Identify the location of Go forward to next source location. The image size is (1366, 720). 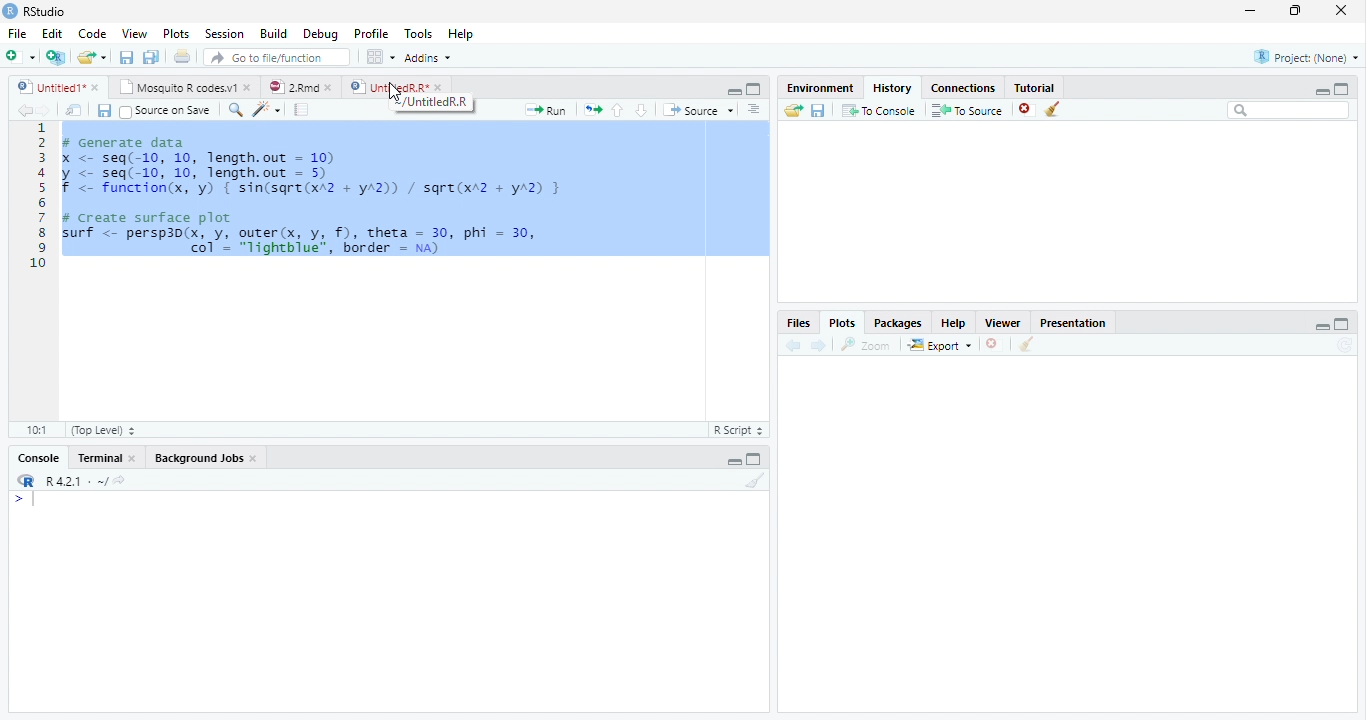
(45, 111).